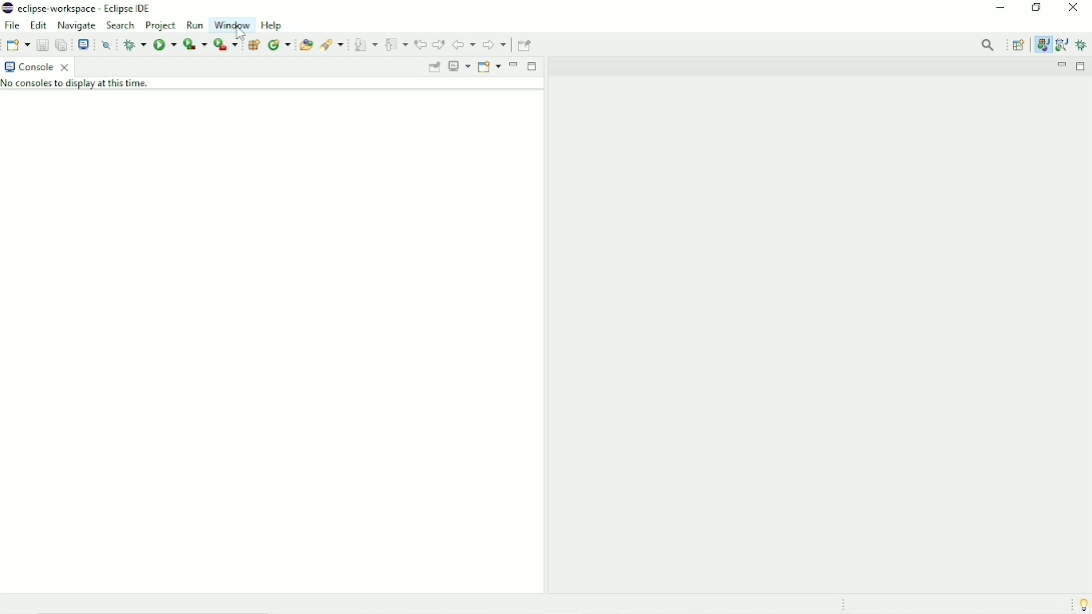 The image size is (1092, 614). I want to click on Search, so click(121, 26).